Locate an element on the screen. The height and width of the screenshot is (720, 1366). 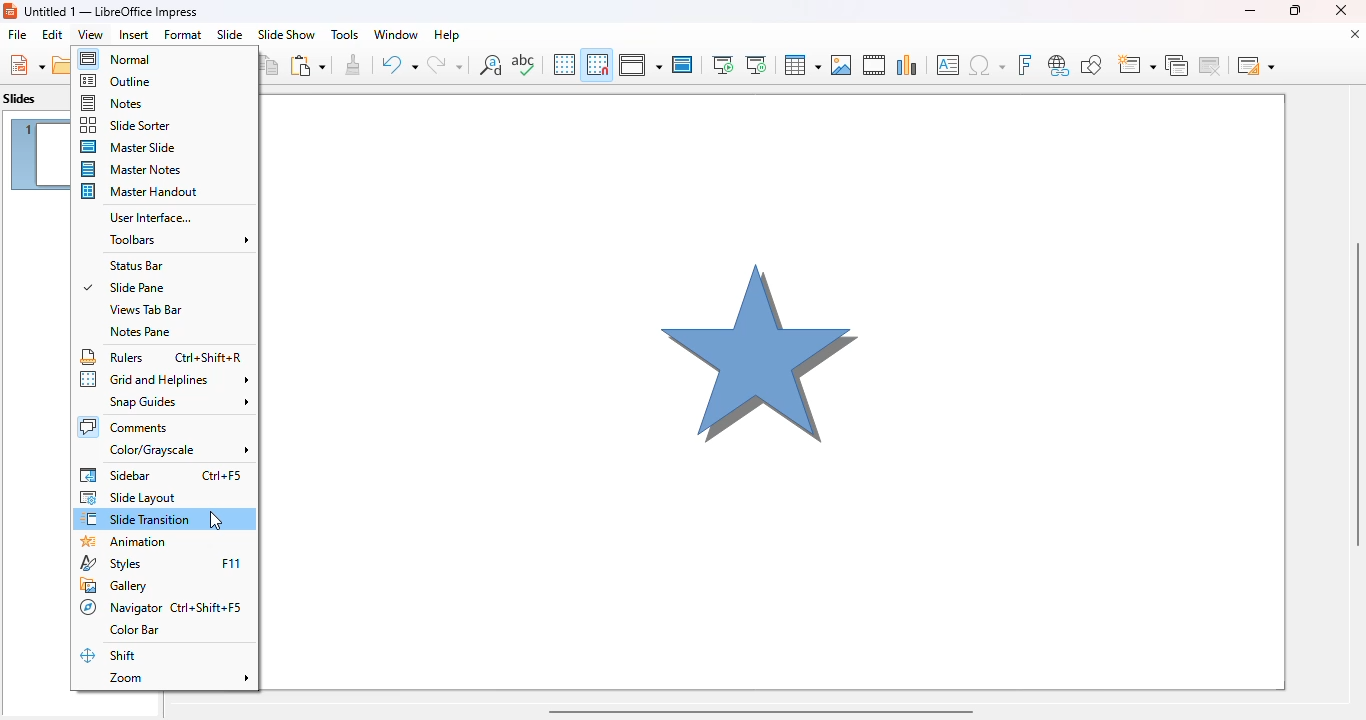
vertical scroll bar is located at coordinates (1358, 392).